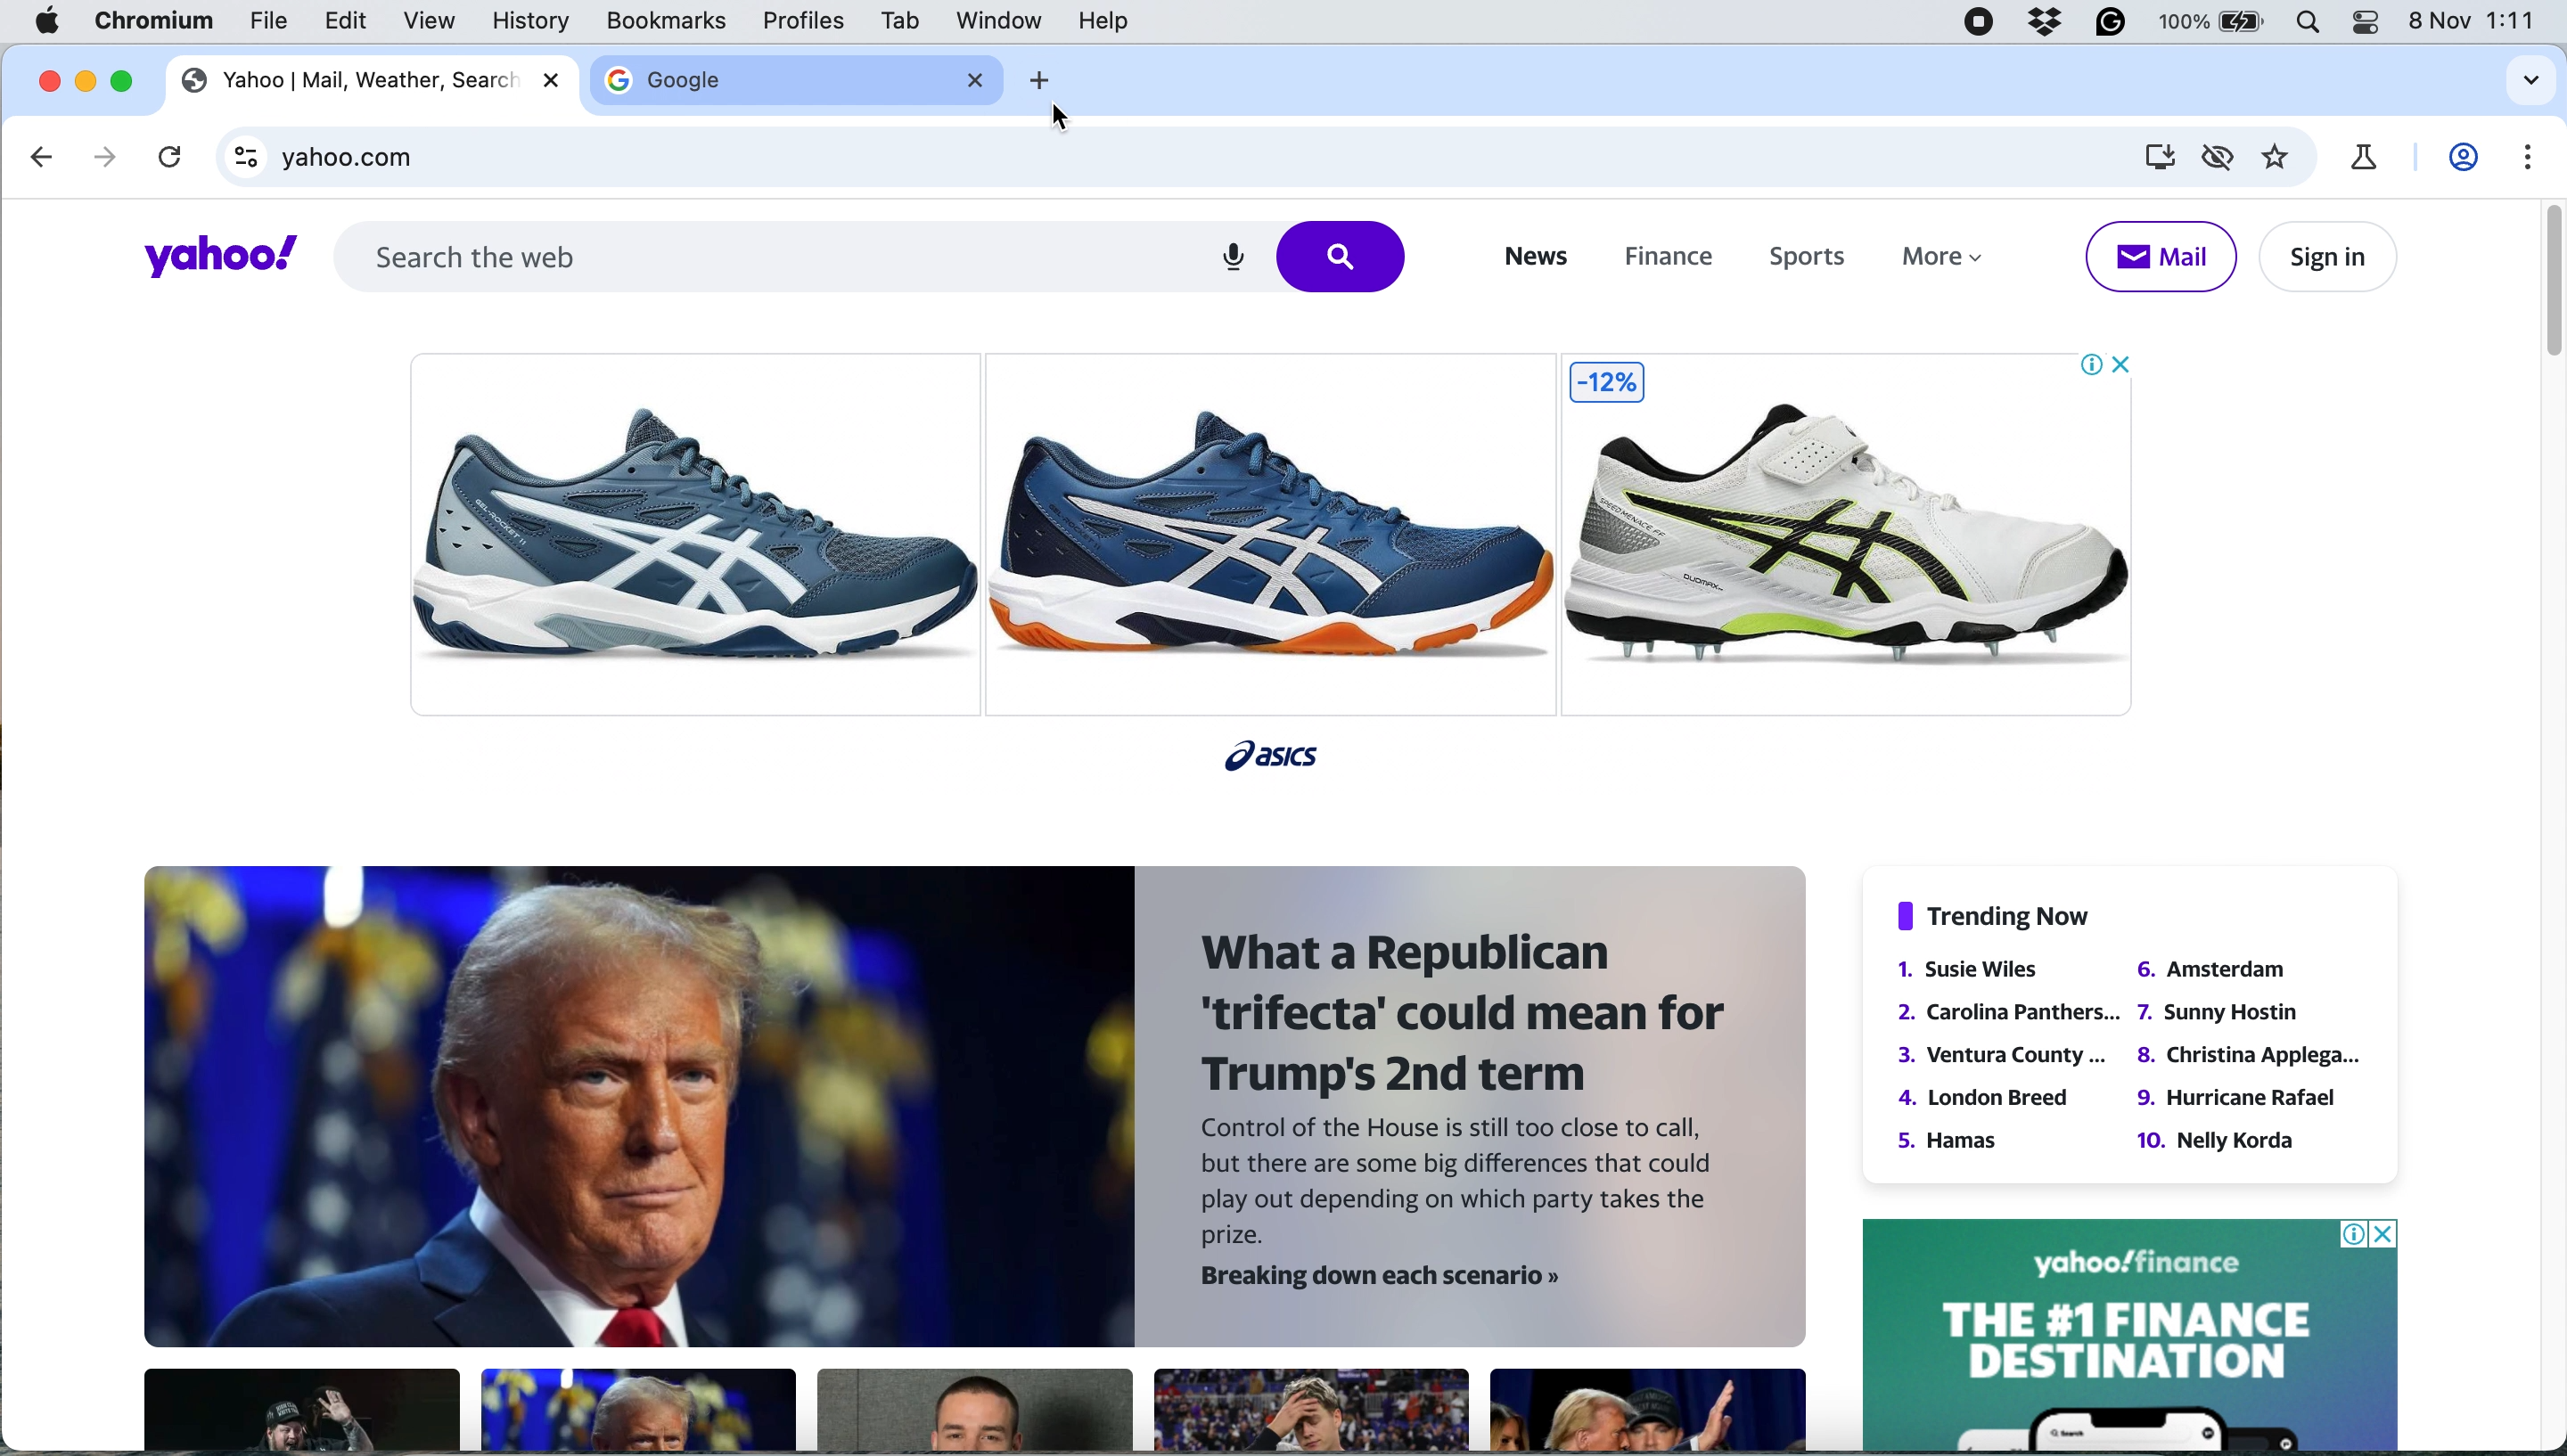  What do you see at coordinates (348, 22) in the screenshot?
I see `edit` at bounding box center [348, 22].